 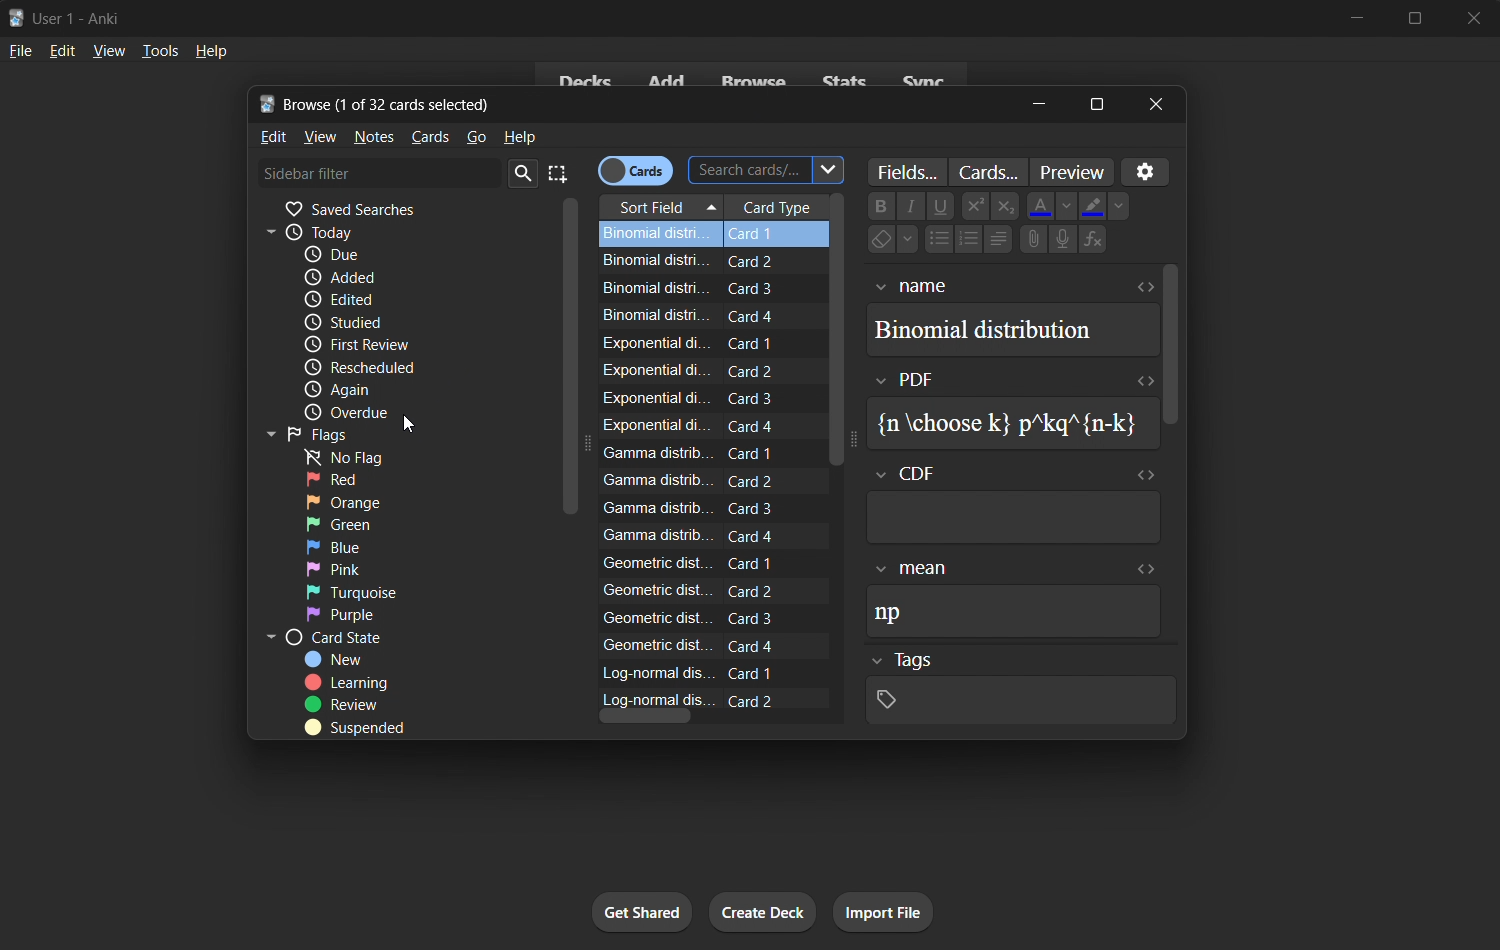 What do you see at coordinates (970, 240) in the screenshot?
I see `` at bounding box center [970, 240].